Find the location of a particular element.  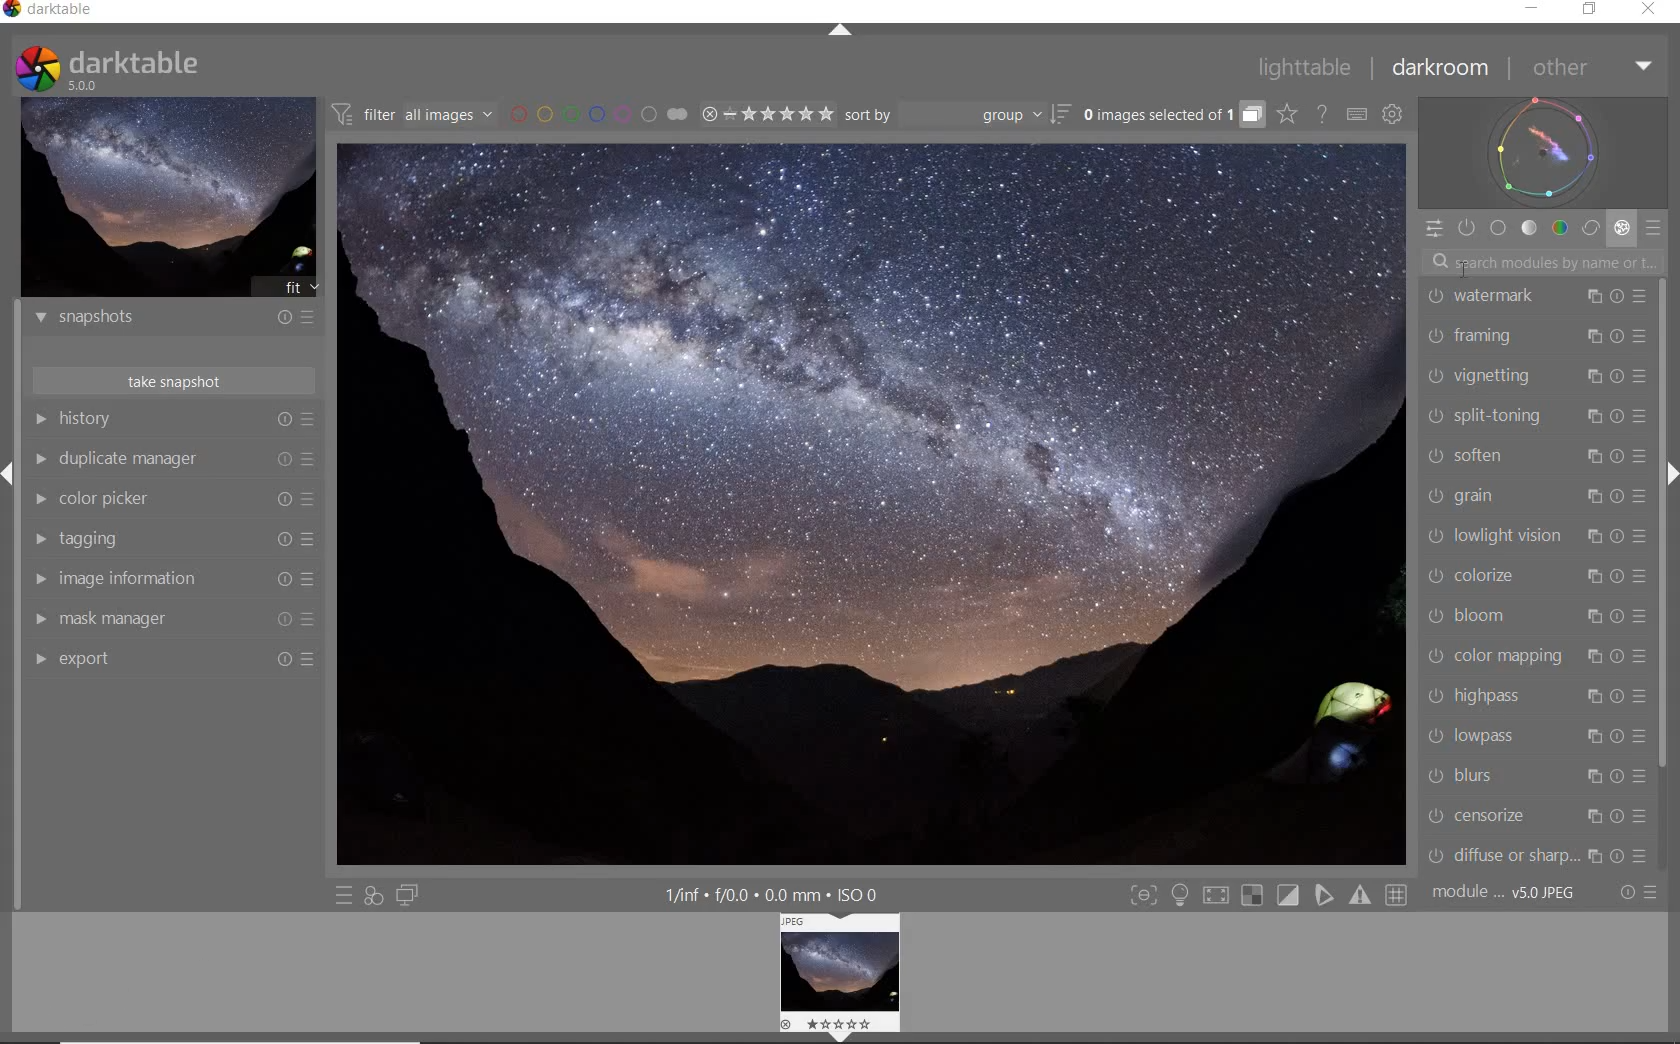

multiple instance actions is located at coordinates (1592, 534).